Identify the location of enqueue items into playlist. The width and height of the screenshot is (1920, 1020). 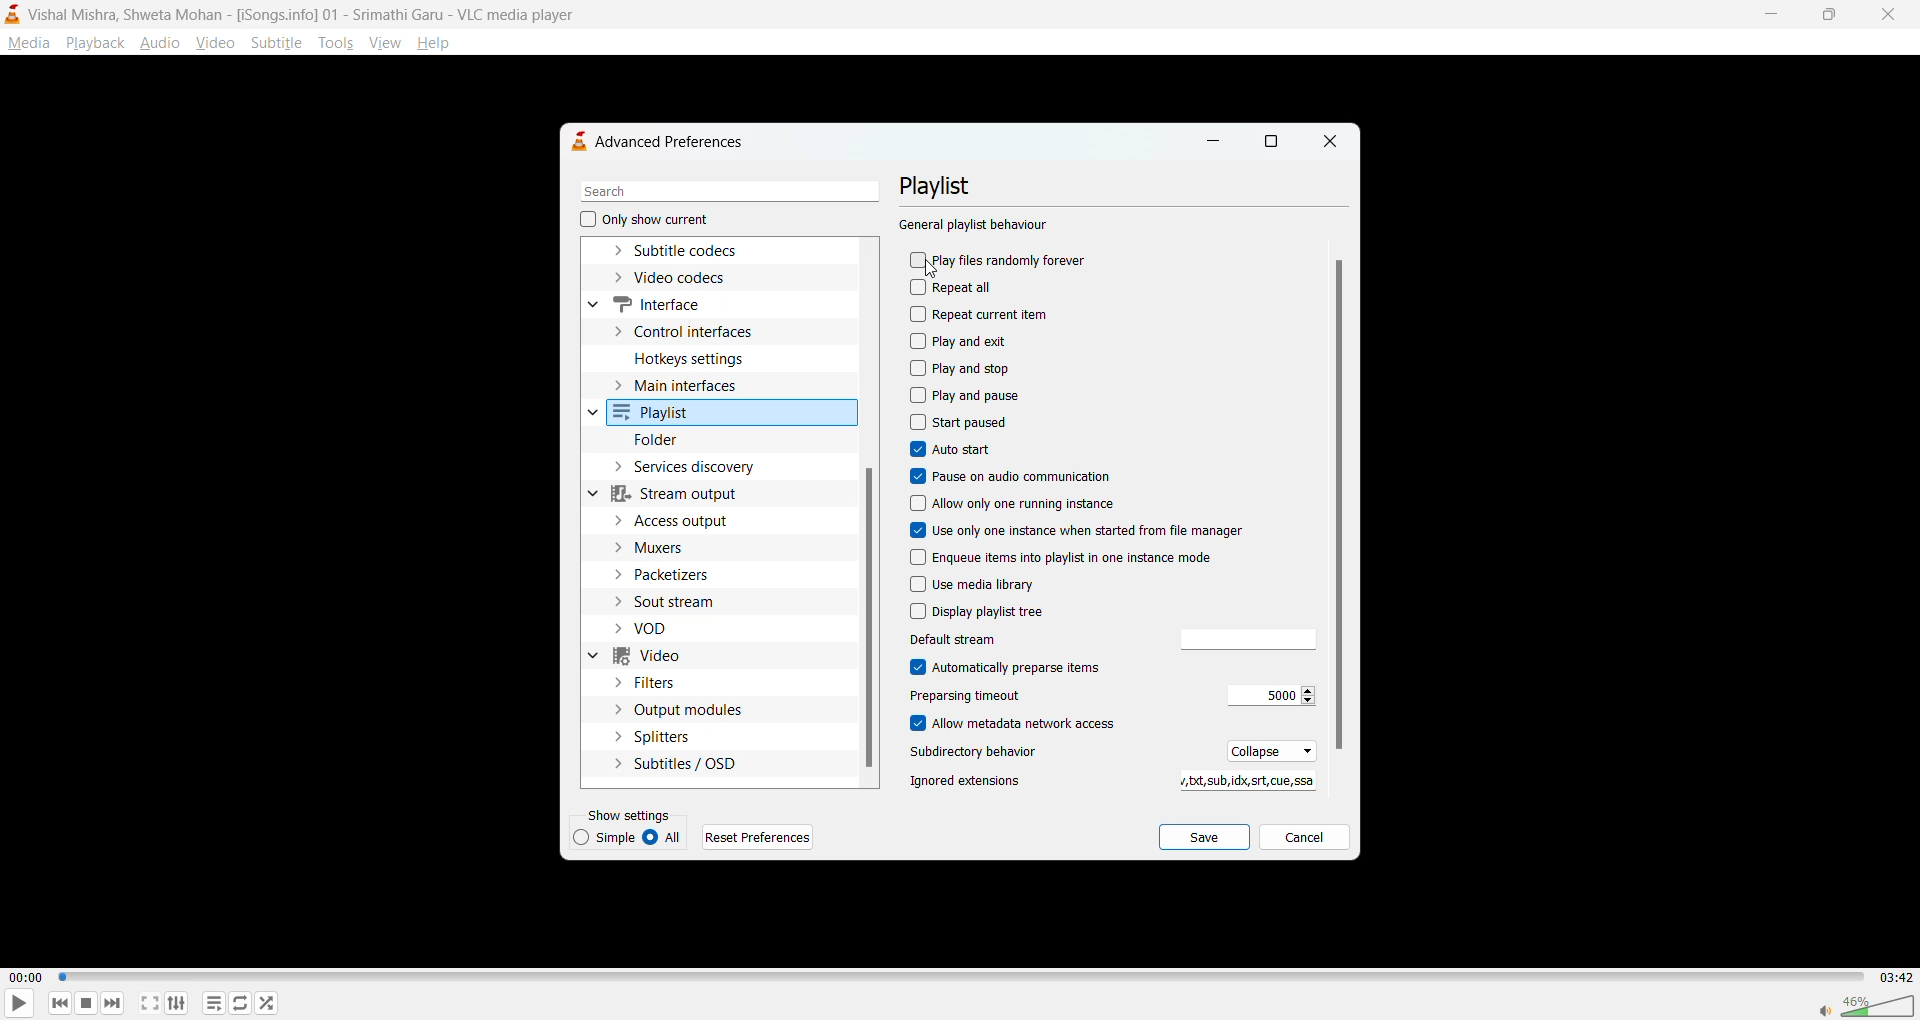
(1086, 555).